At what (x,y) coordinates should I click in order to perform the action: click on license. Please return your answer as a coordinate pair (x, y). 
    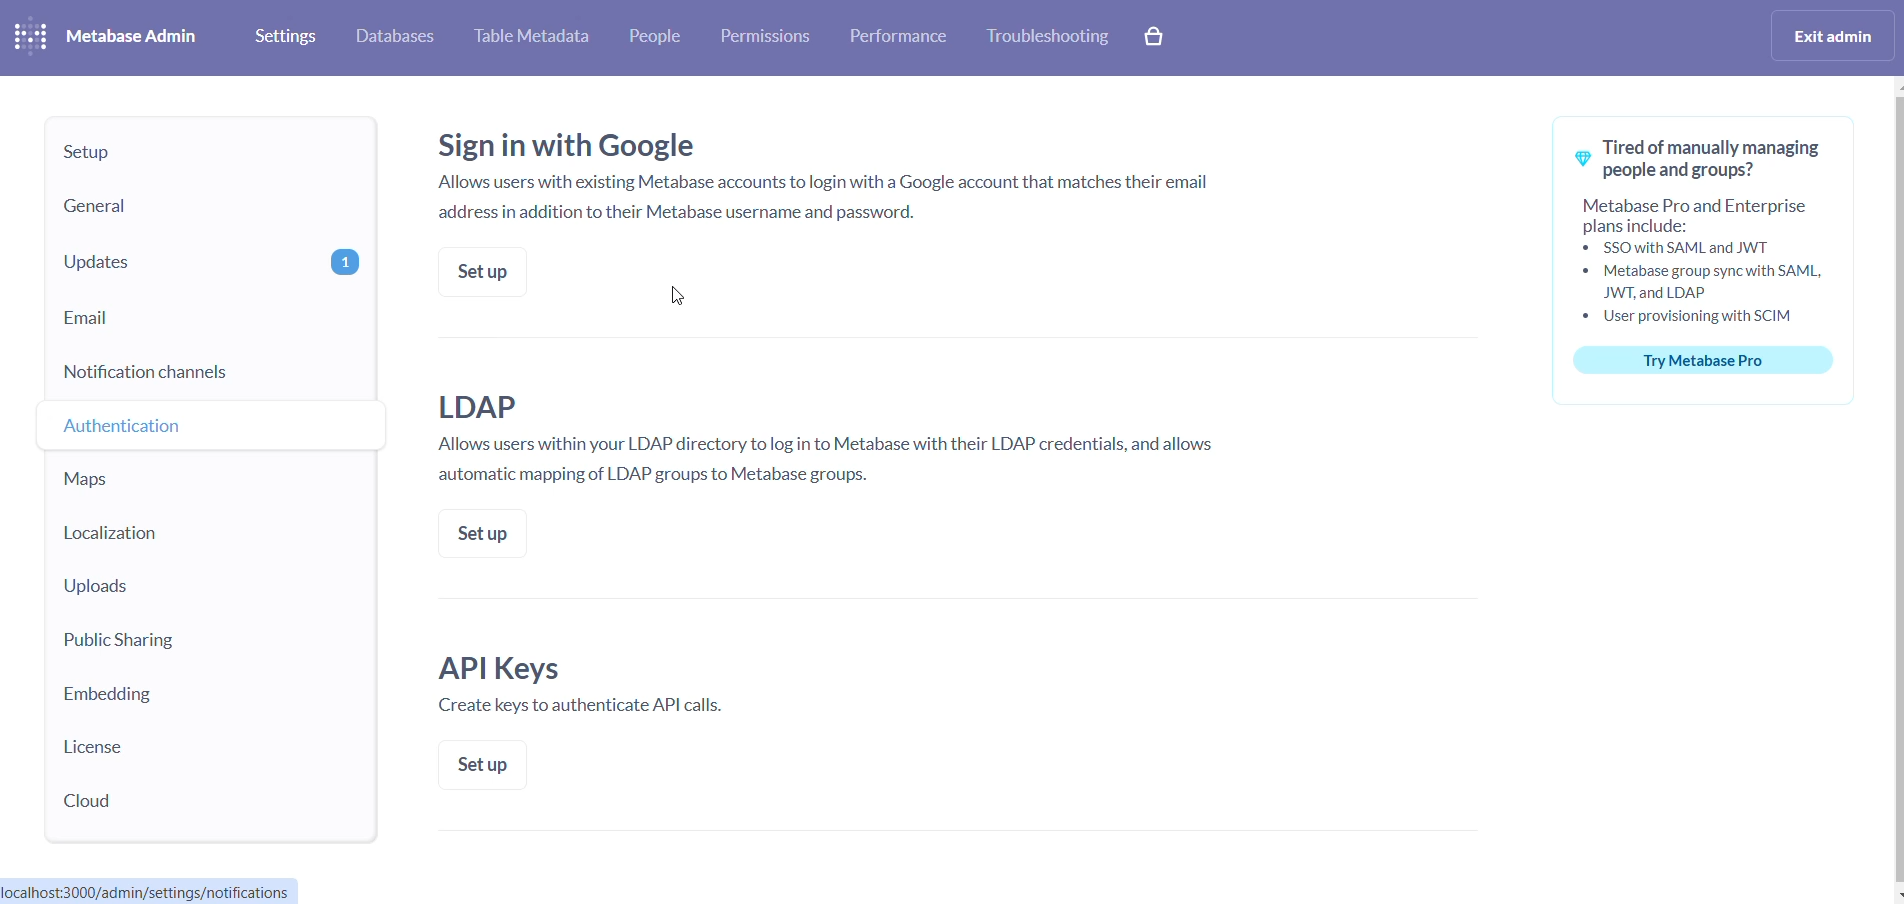
    Looking at the image, I should click on (136, 743).